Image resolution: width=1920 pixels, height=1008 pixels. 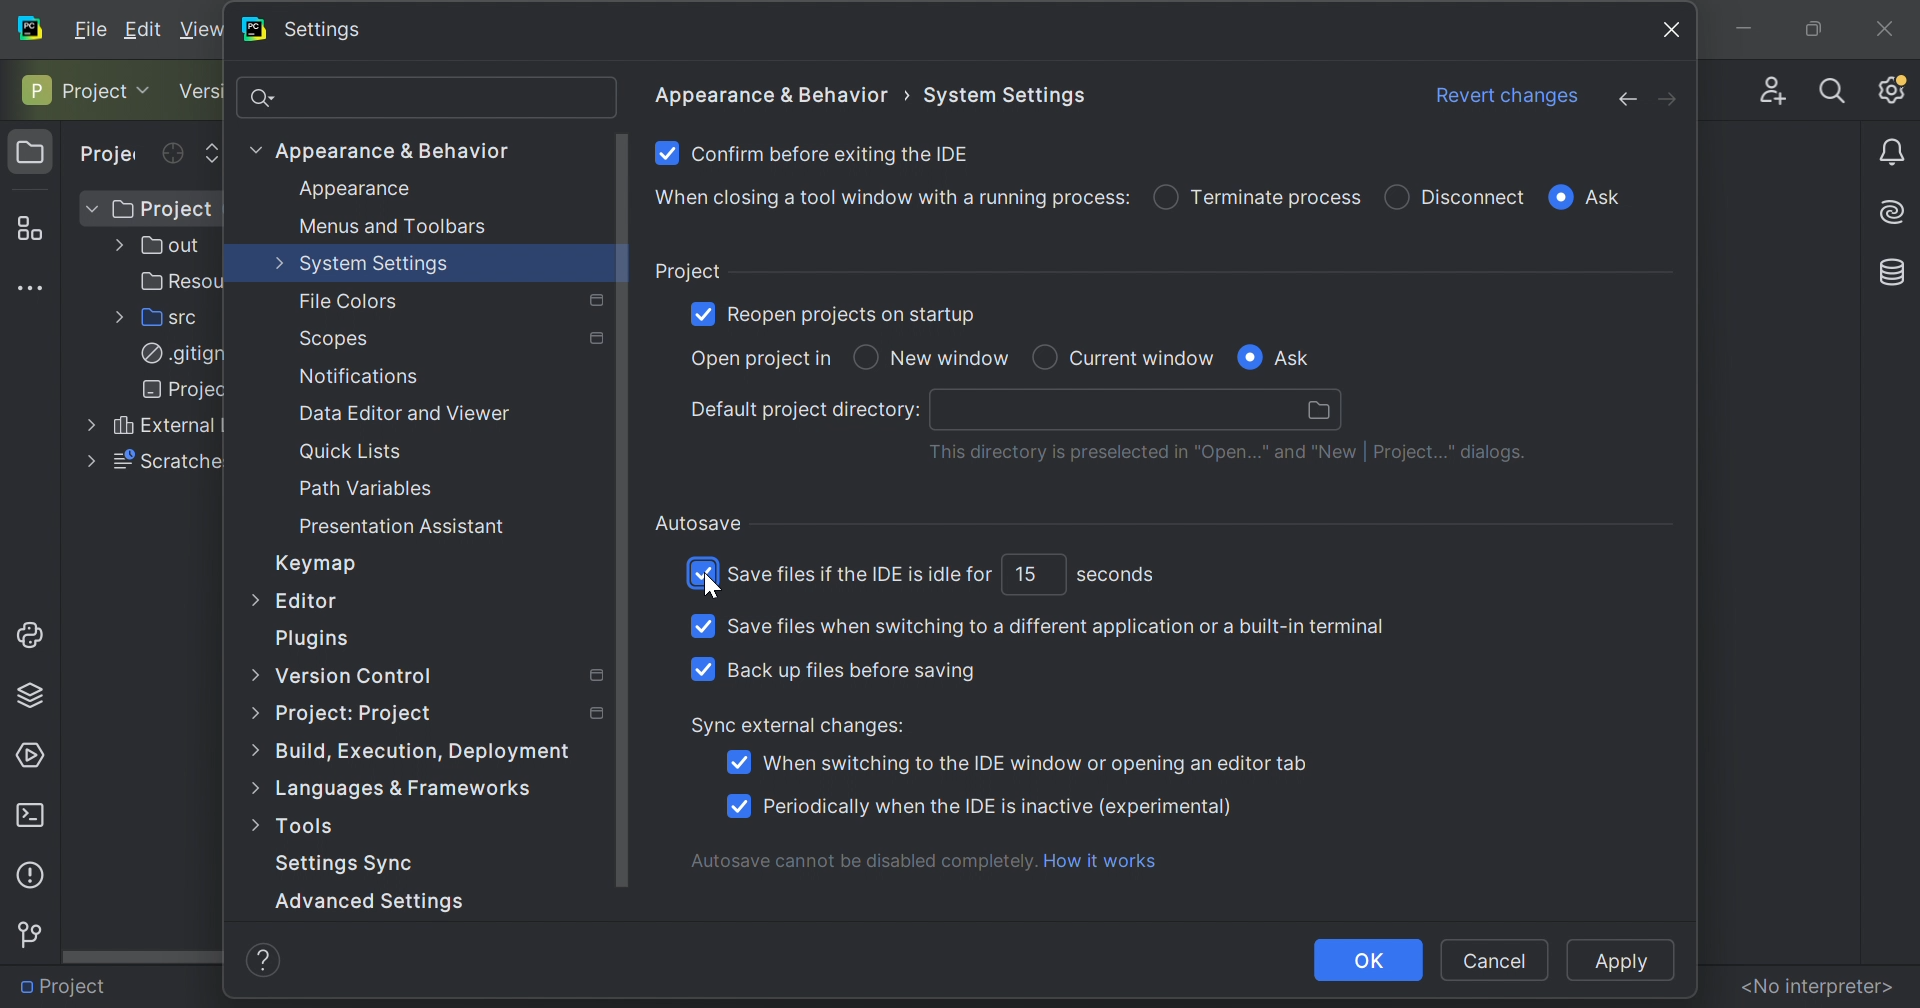 What do you see at coordinates (1617, 99) in the screenshot?
I see `Back` at bounding box center [1617, 99].